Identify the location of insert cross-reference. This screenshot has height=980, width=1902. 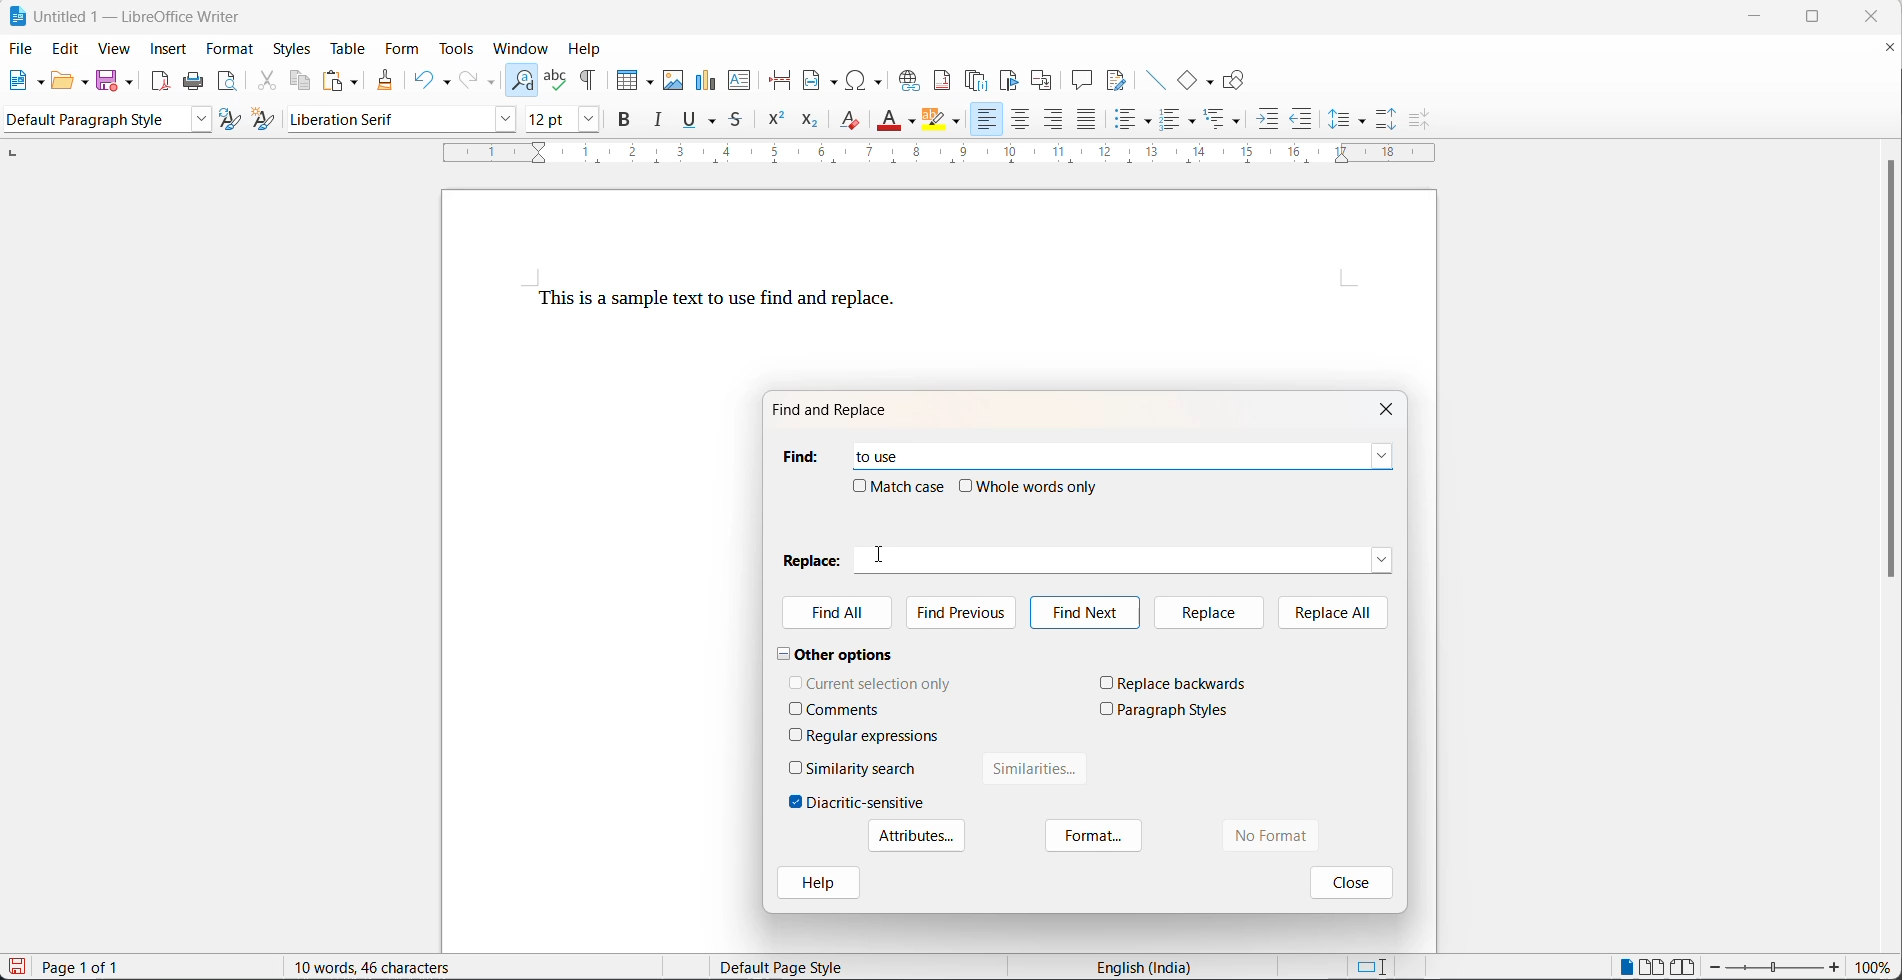
(1042, 80).